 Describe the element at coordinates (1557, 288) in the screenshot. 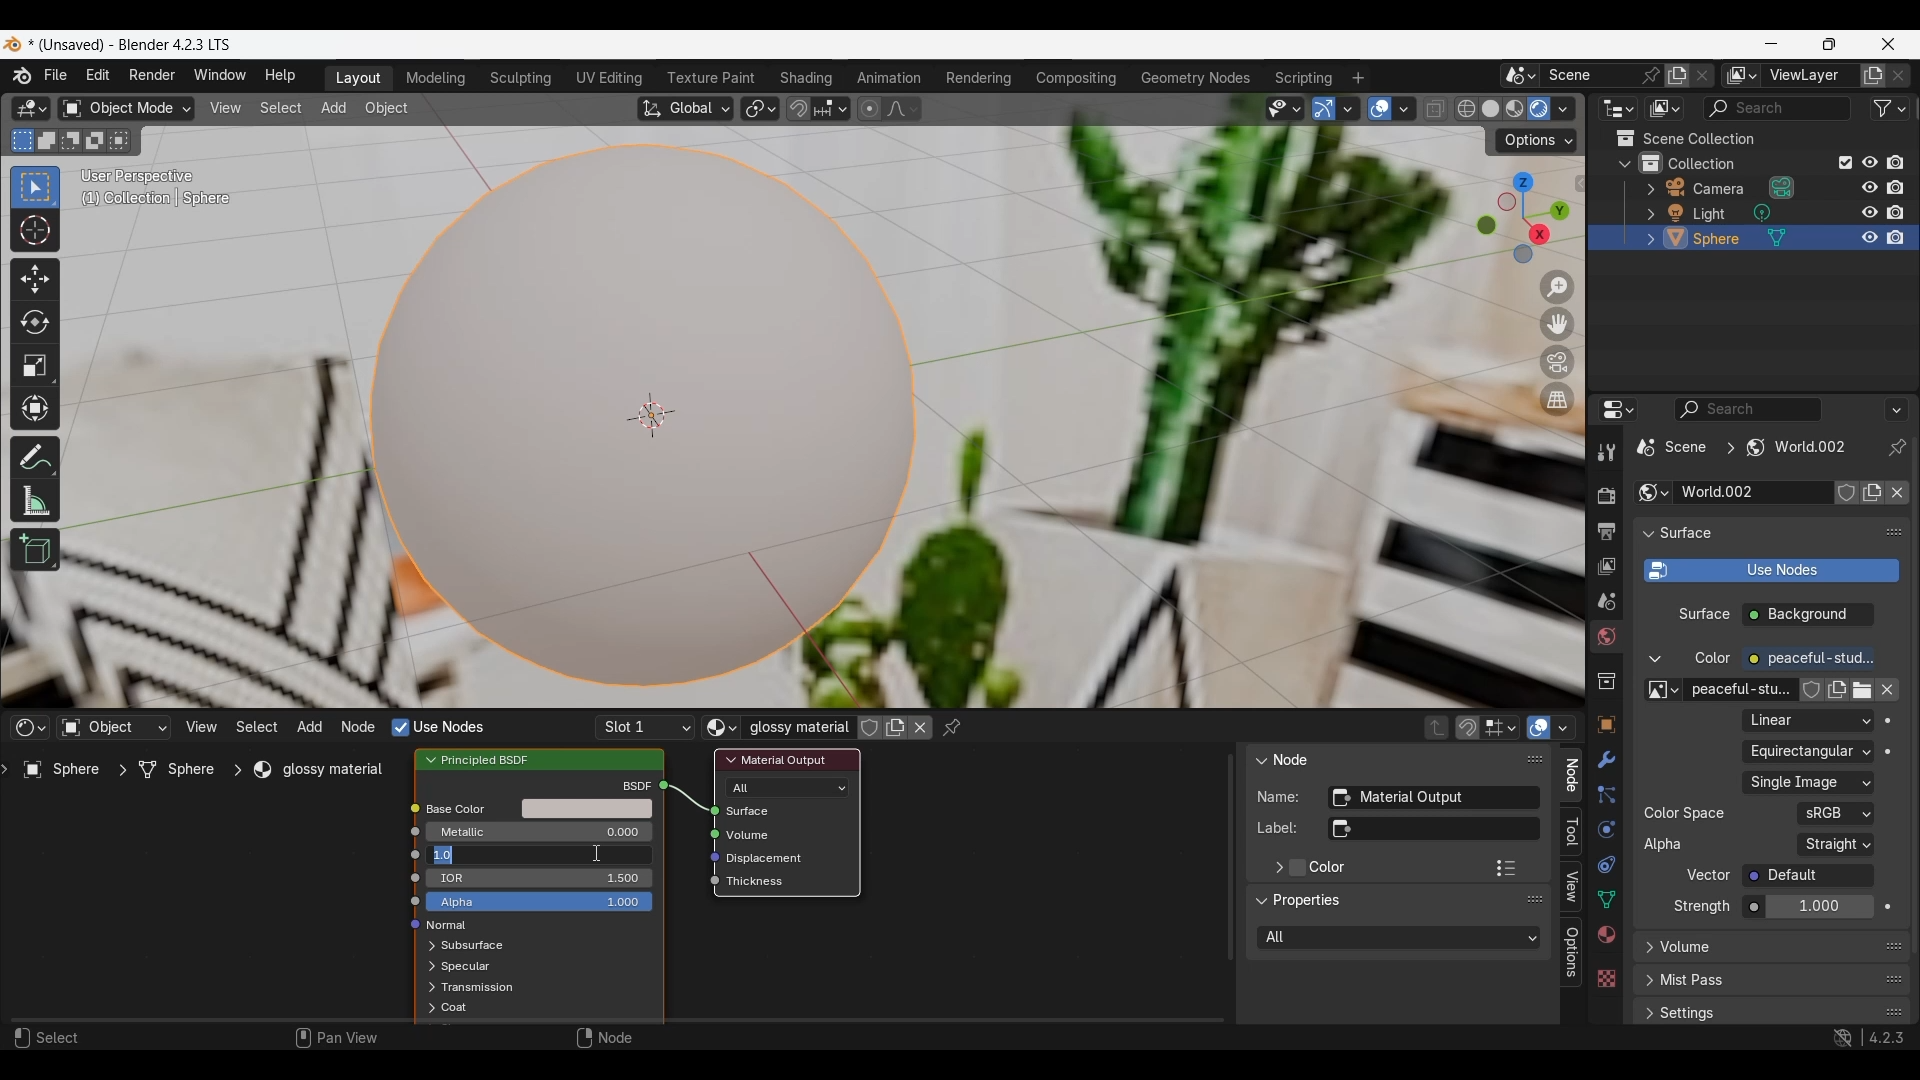

I see `Zoom in/out` at that location.